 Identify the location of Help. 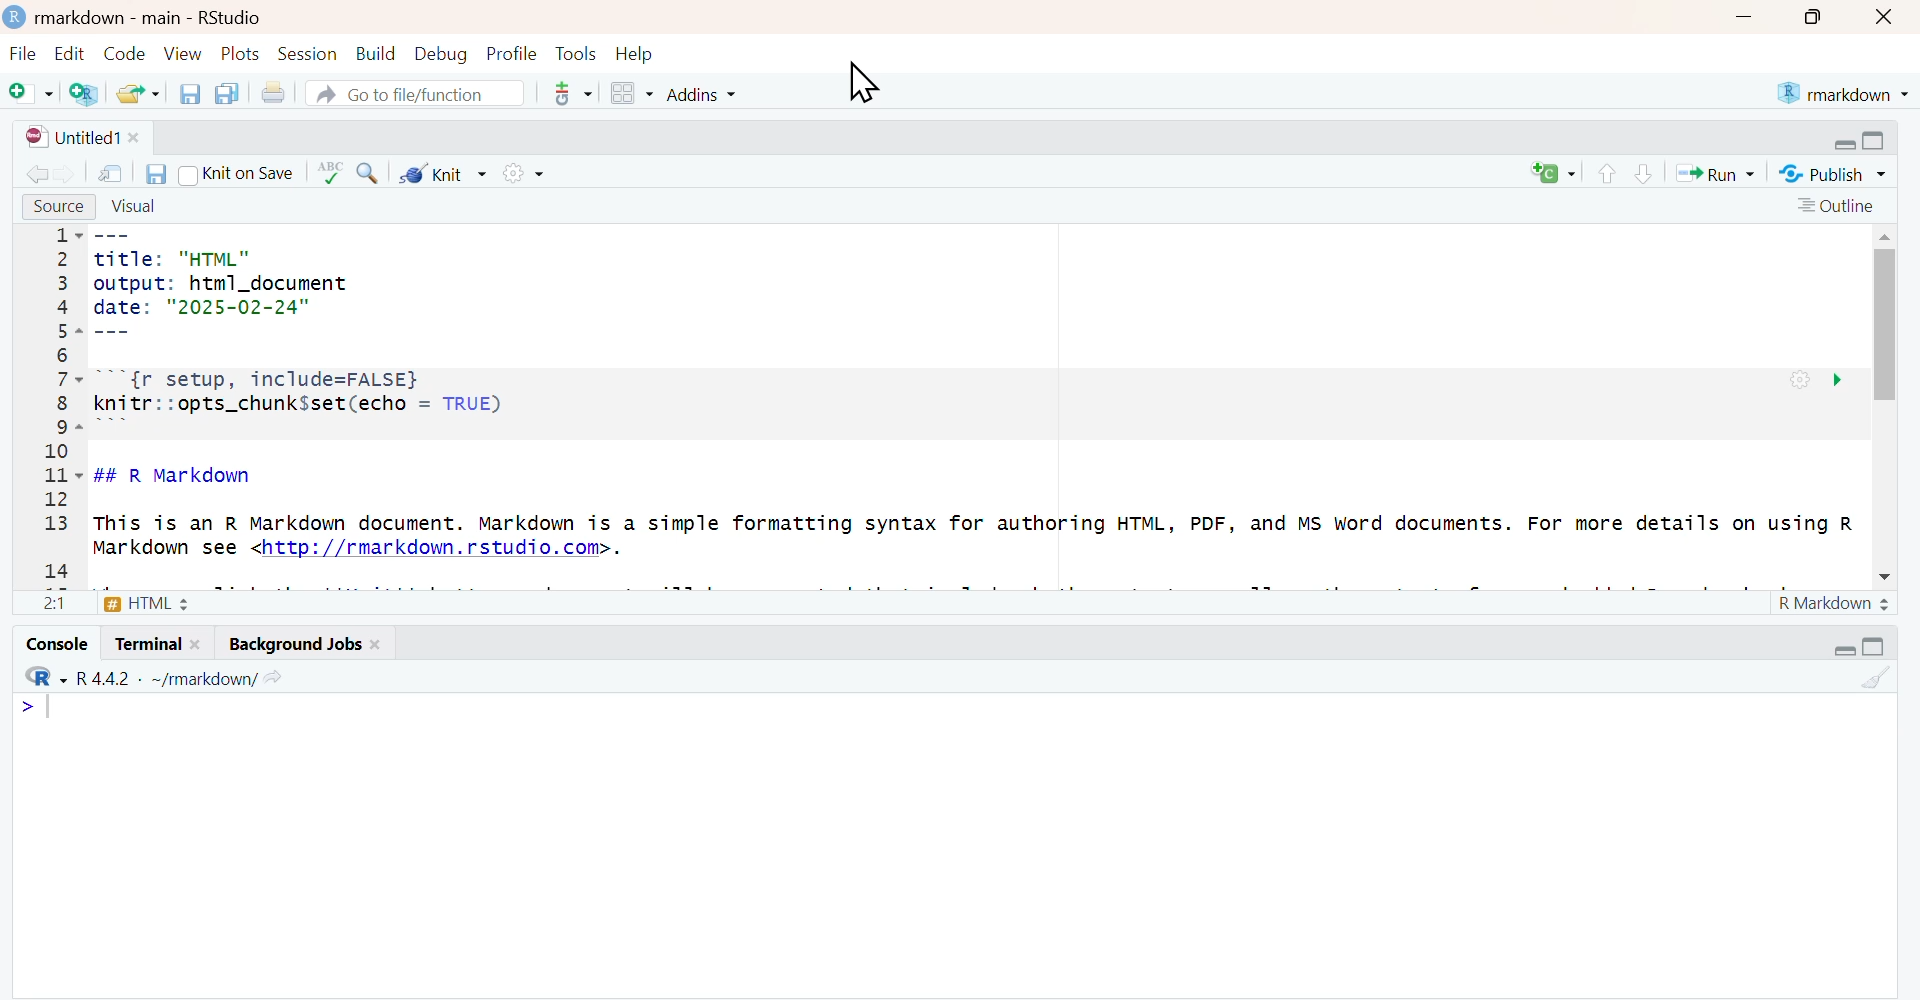
(635, 55).